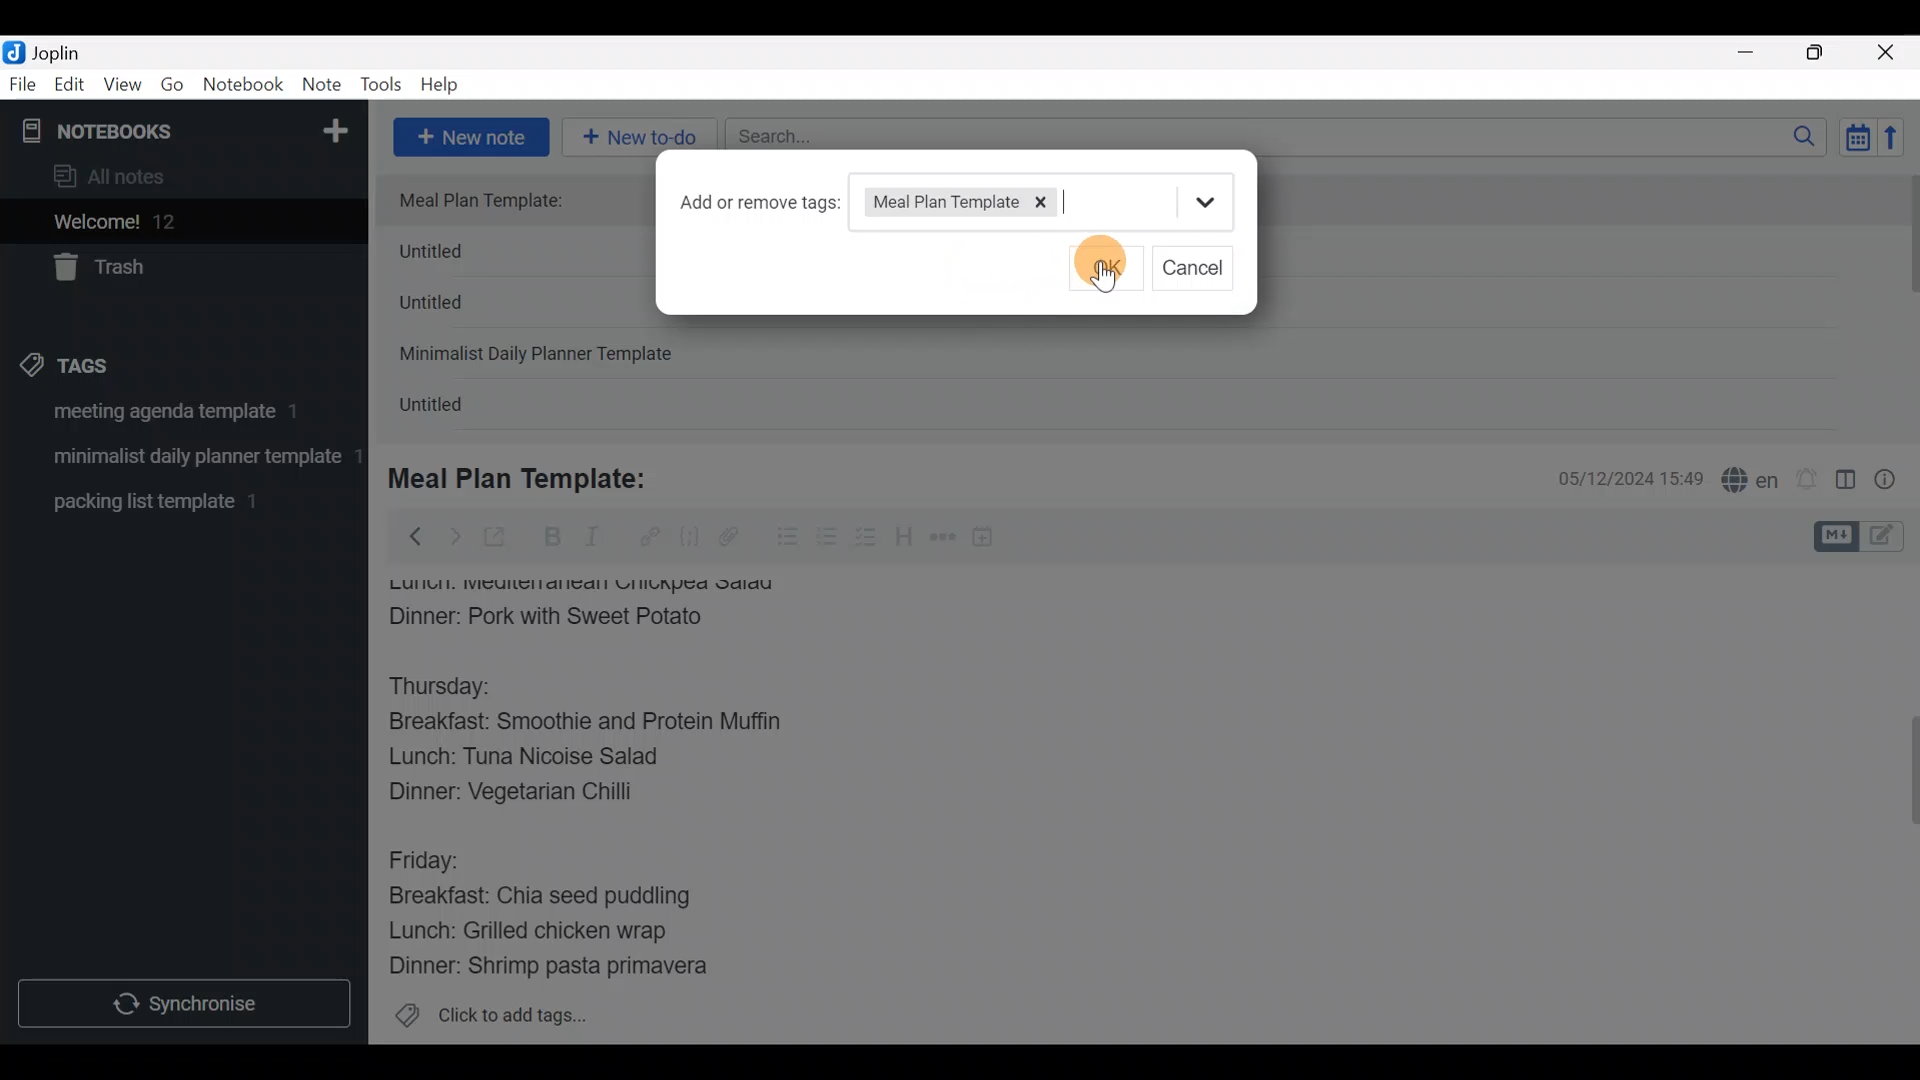  Describe the element at coordinates (590, 541) in the screenshot. I see `Italic` at that location.